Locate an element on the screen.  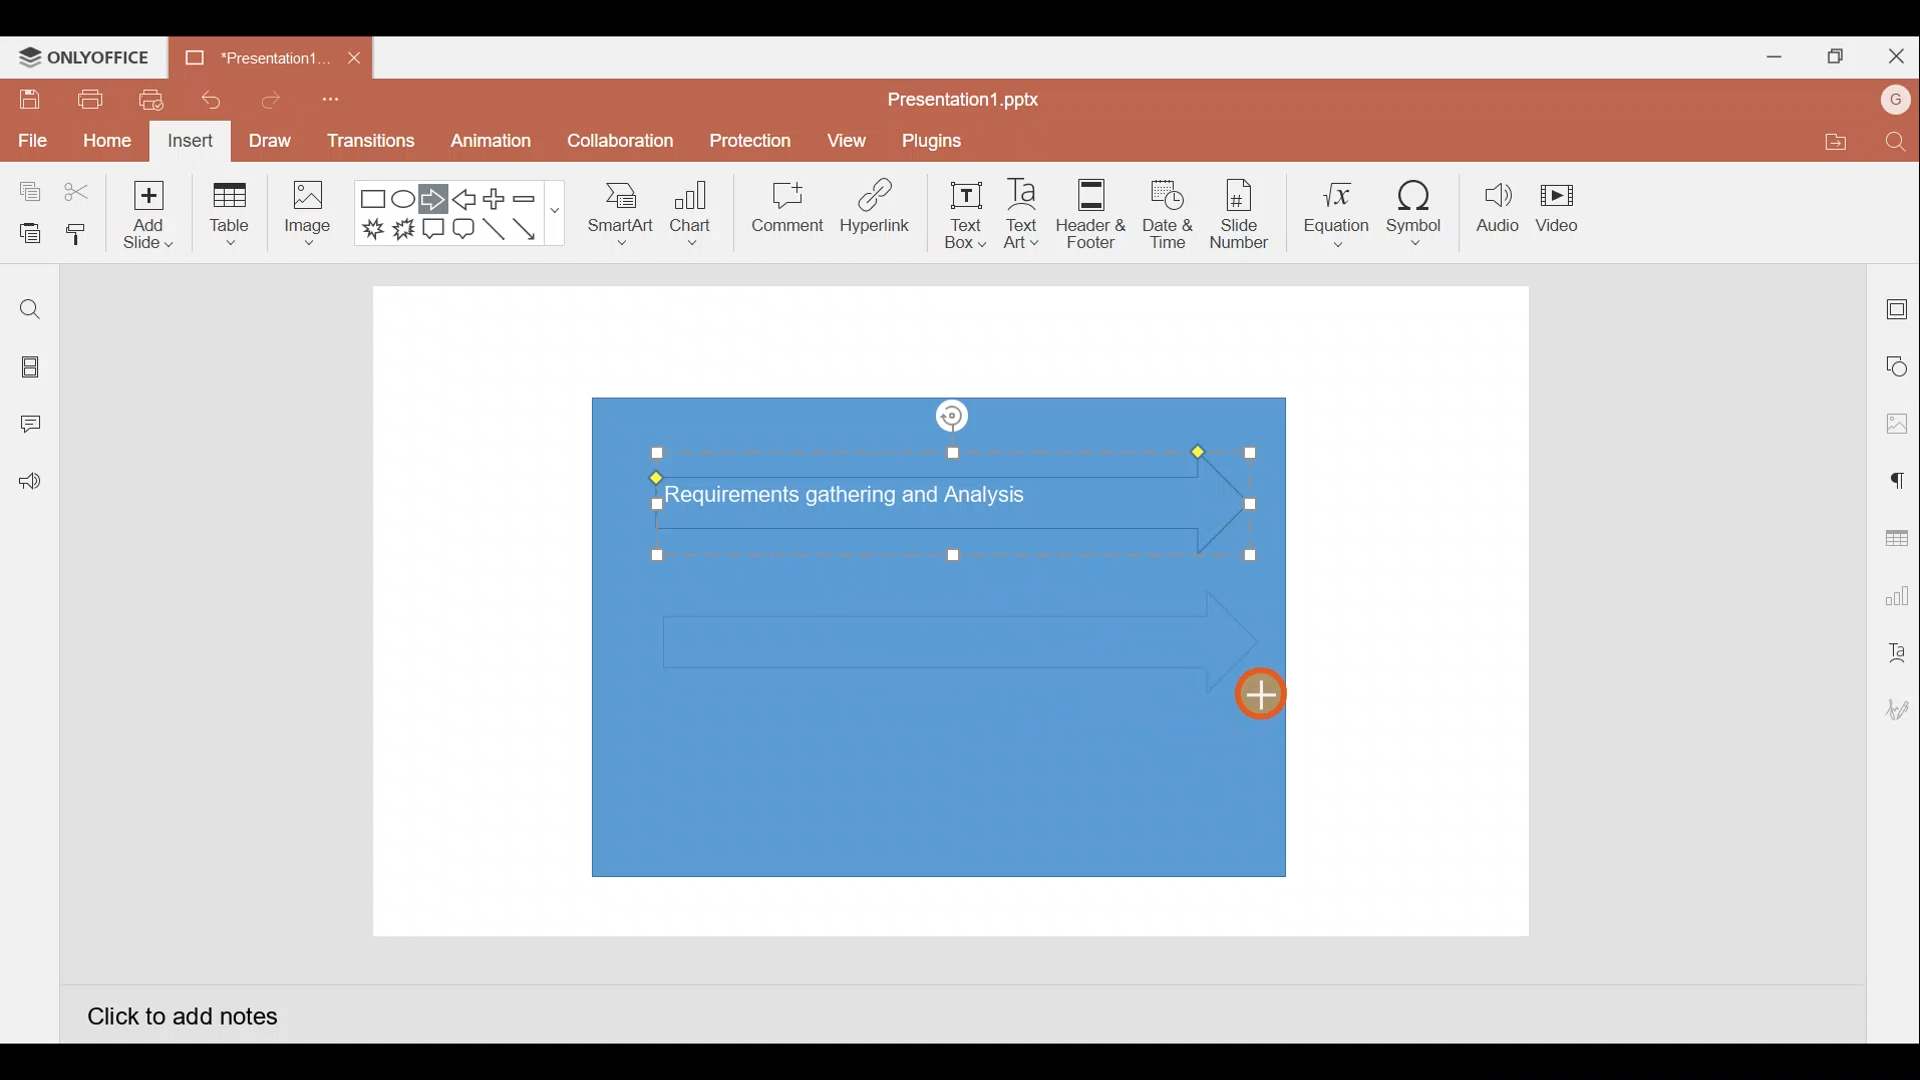
Date & time is located at coordinates (1168, 214).